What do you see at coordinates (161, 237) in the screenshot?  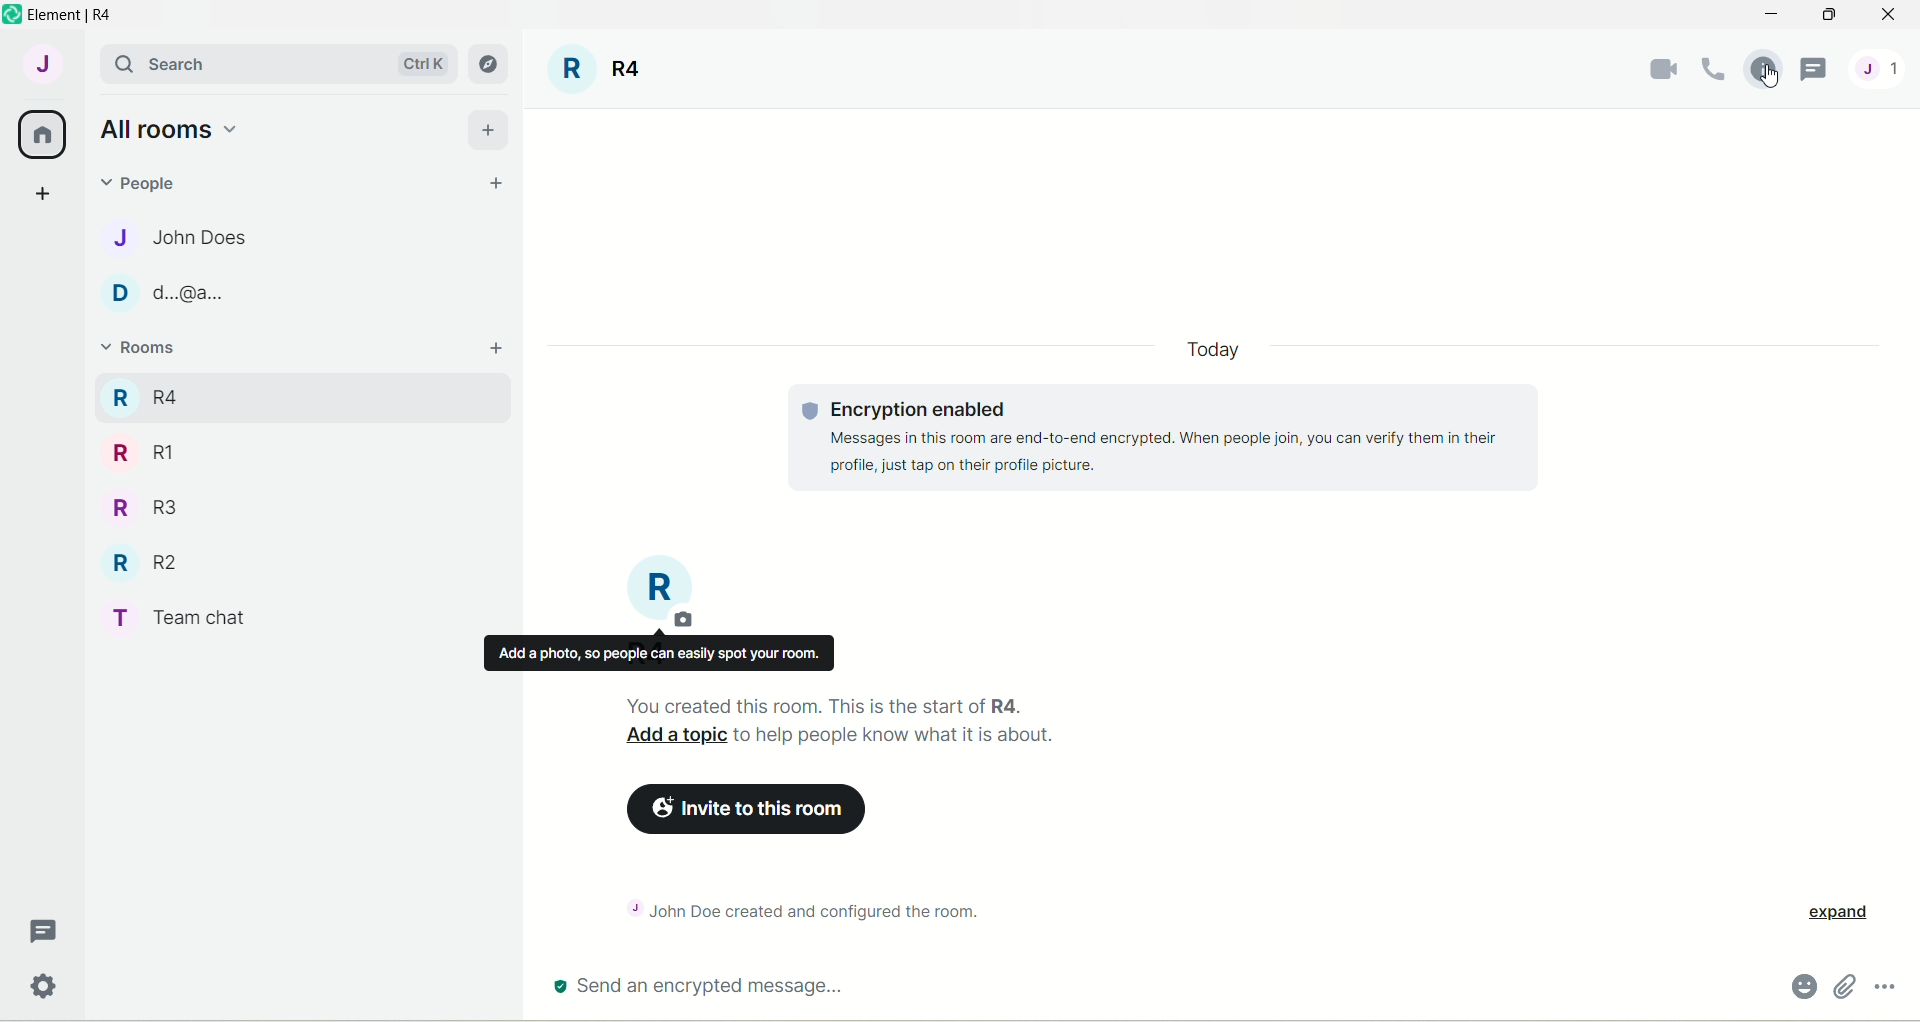 I see `J John Does` at bounding box center [161, 237].